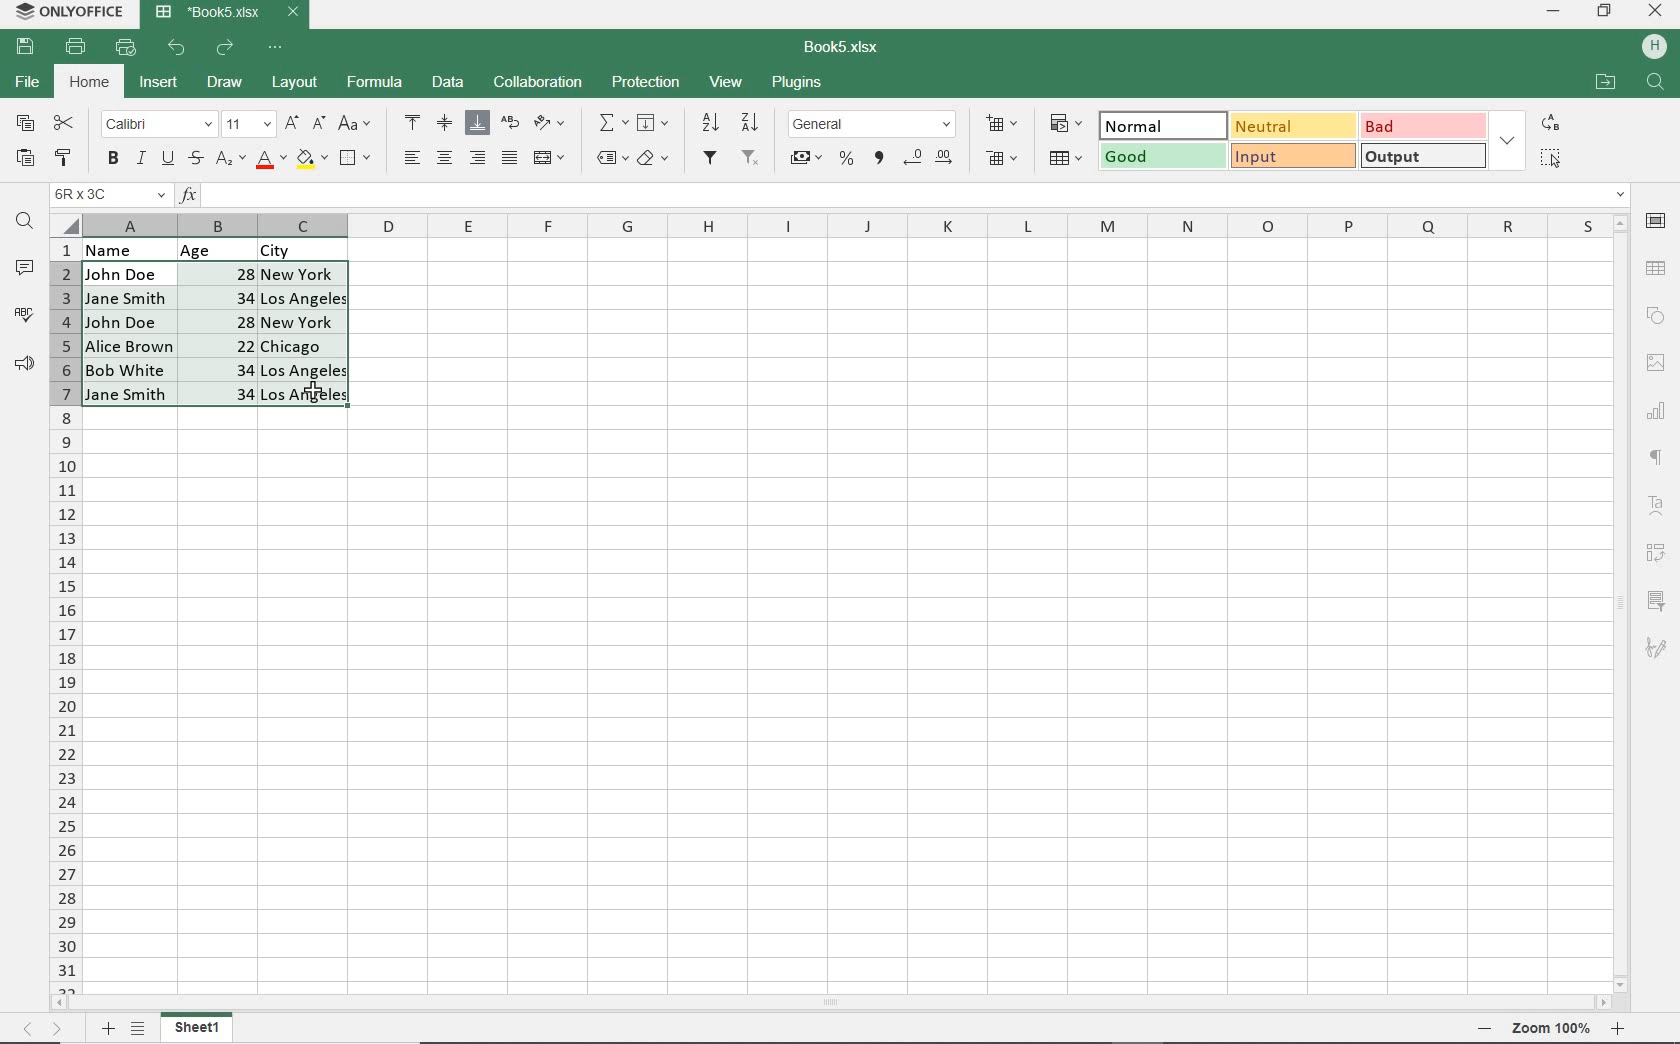 The image size is (1680, 1044). I want to click on COPY, so click(26, 124).